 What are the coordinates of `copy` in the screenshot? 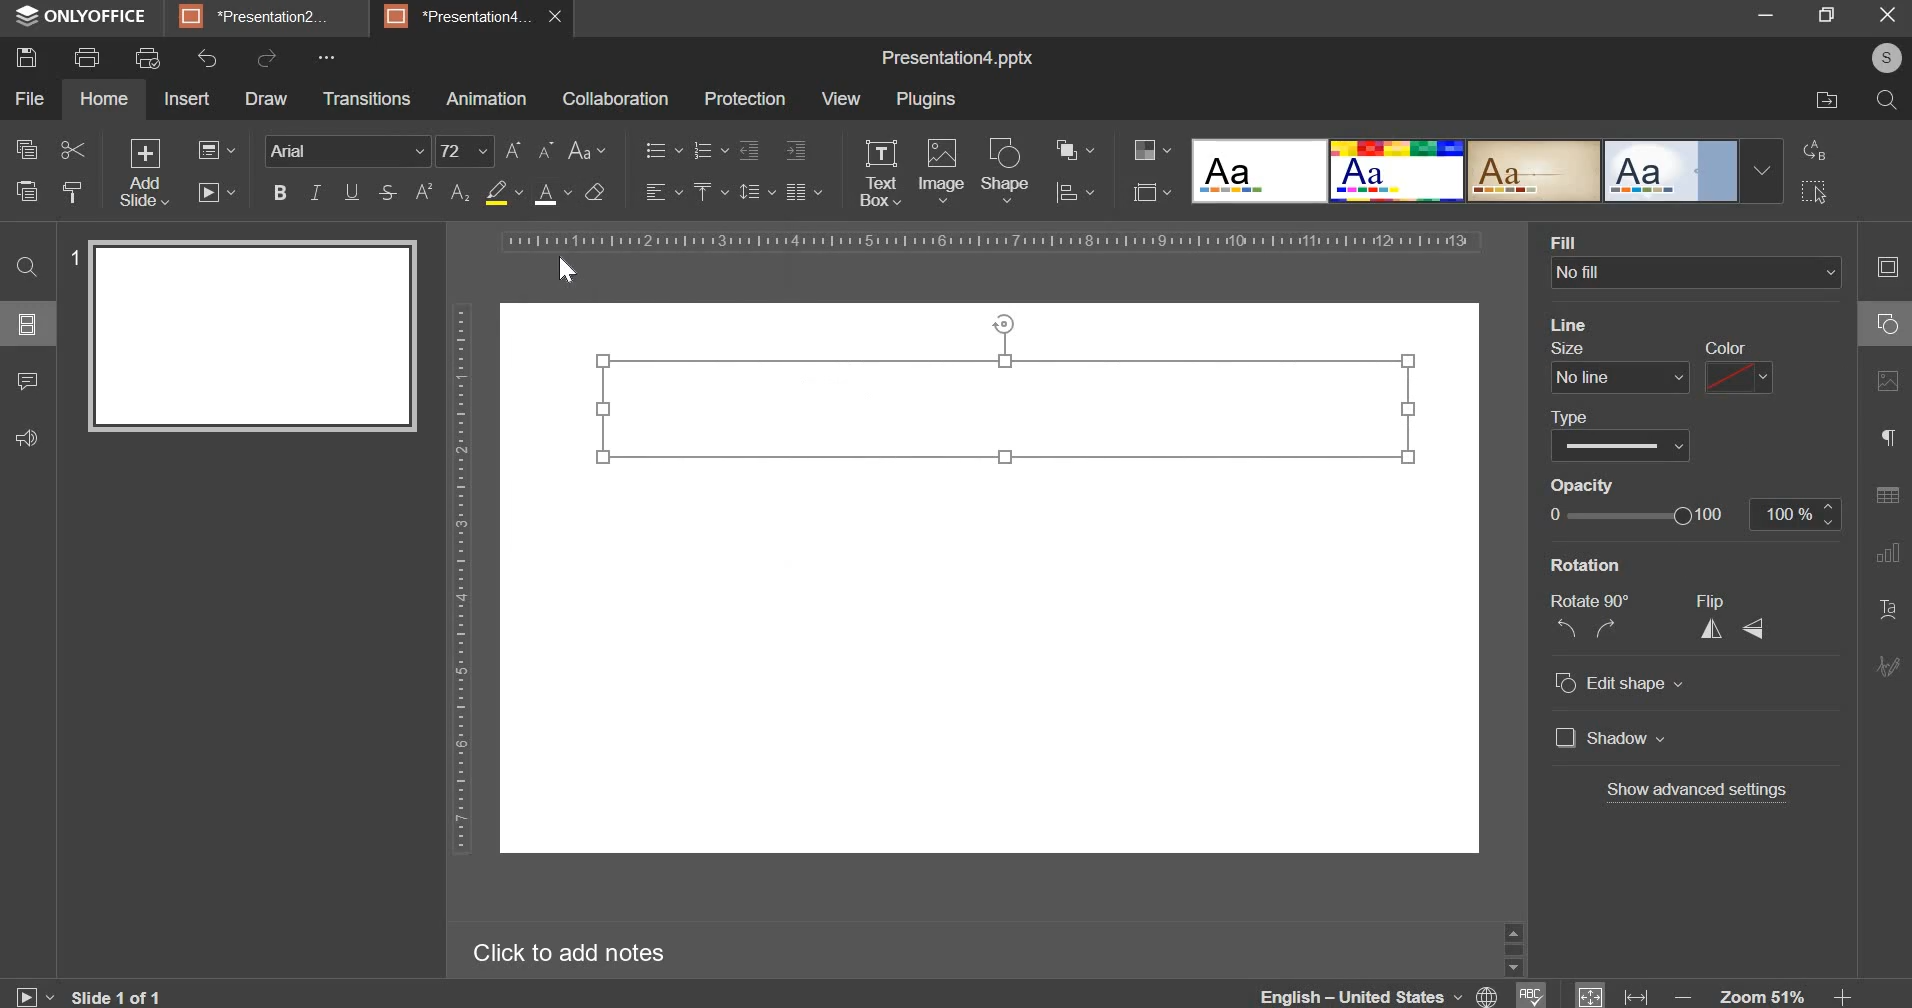 It's located at (26, 153).